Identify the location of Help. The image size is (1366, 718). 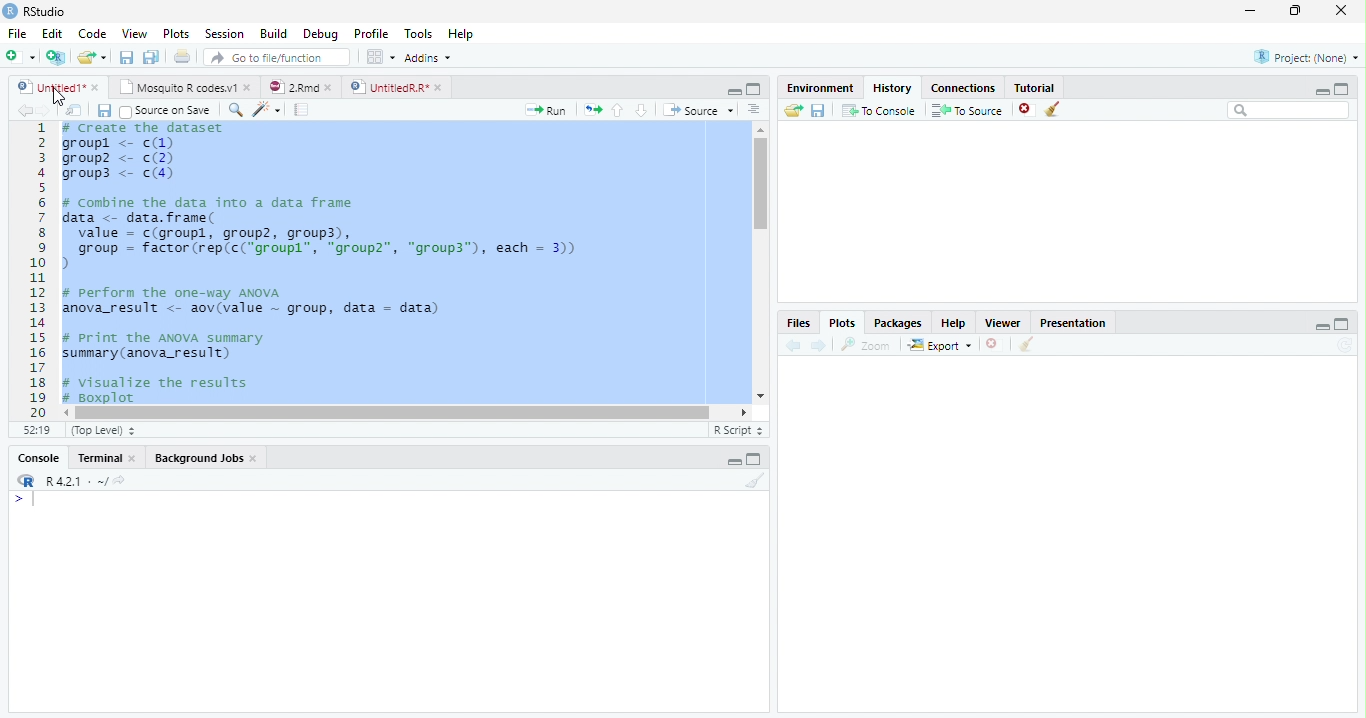
(460, 36).